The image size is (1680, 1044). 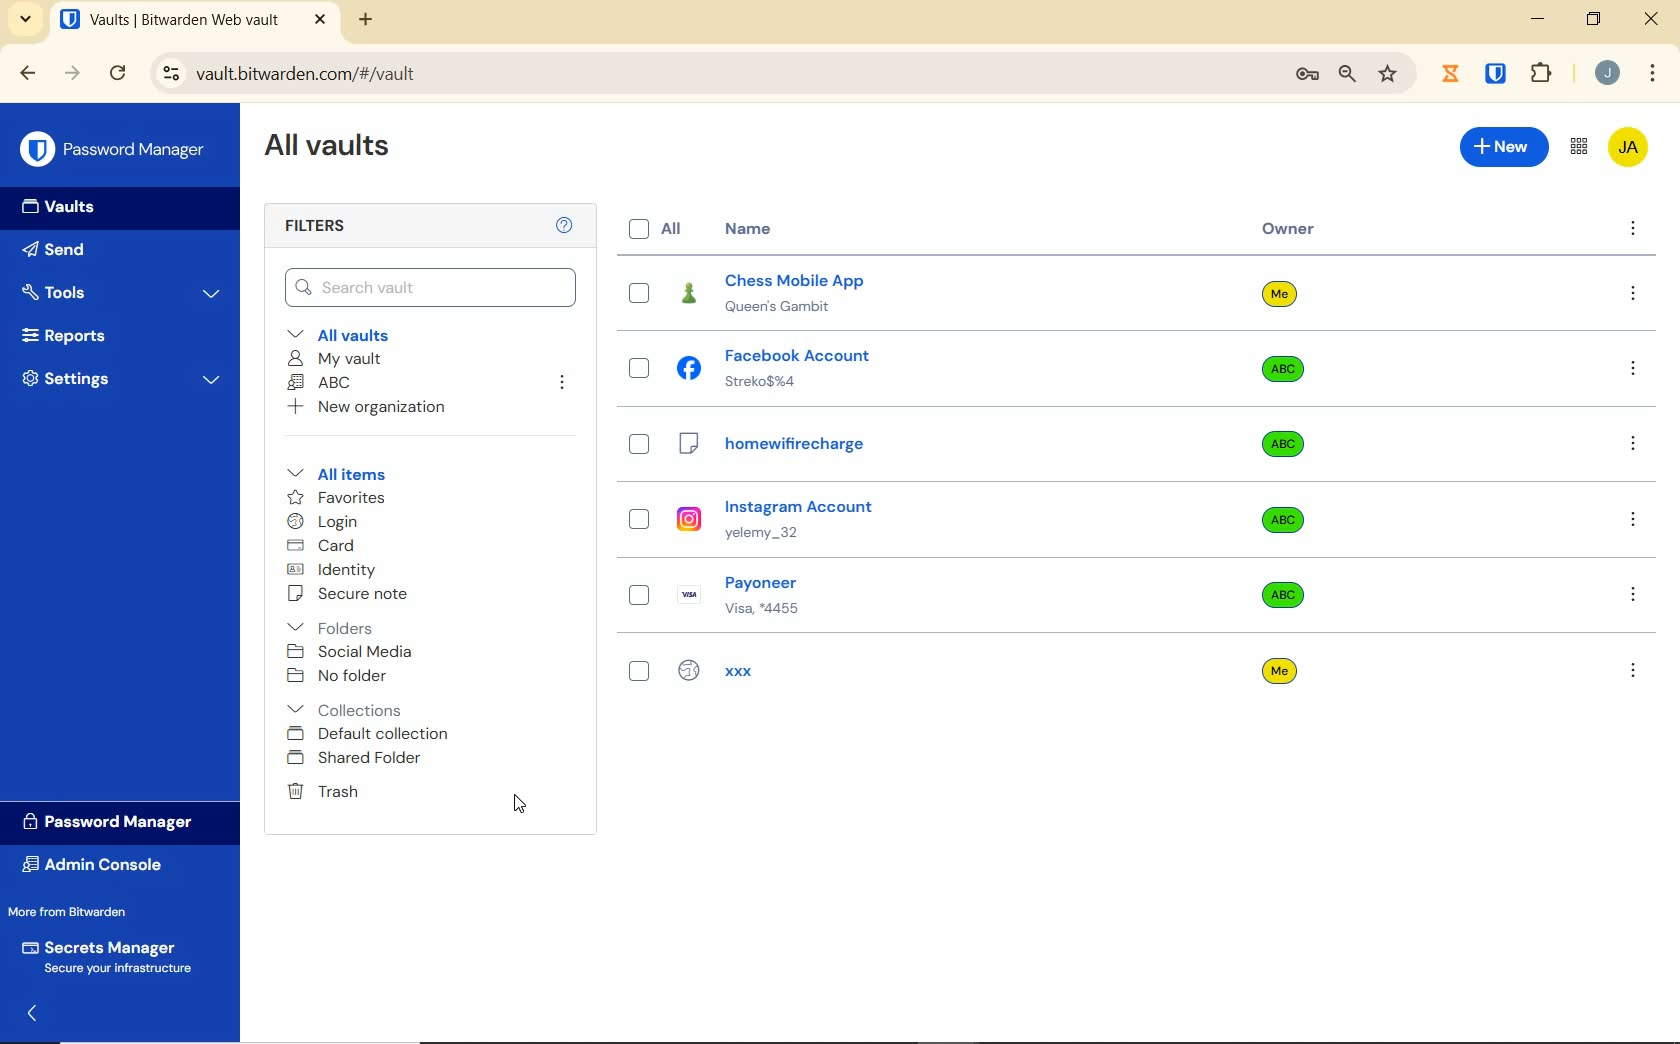 I want to click on homewifirecharge, so click(x=919, y=441).